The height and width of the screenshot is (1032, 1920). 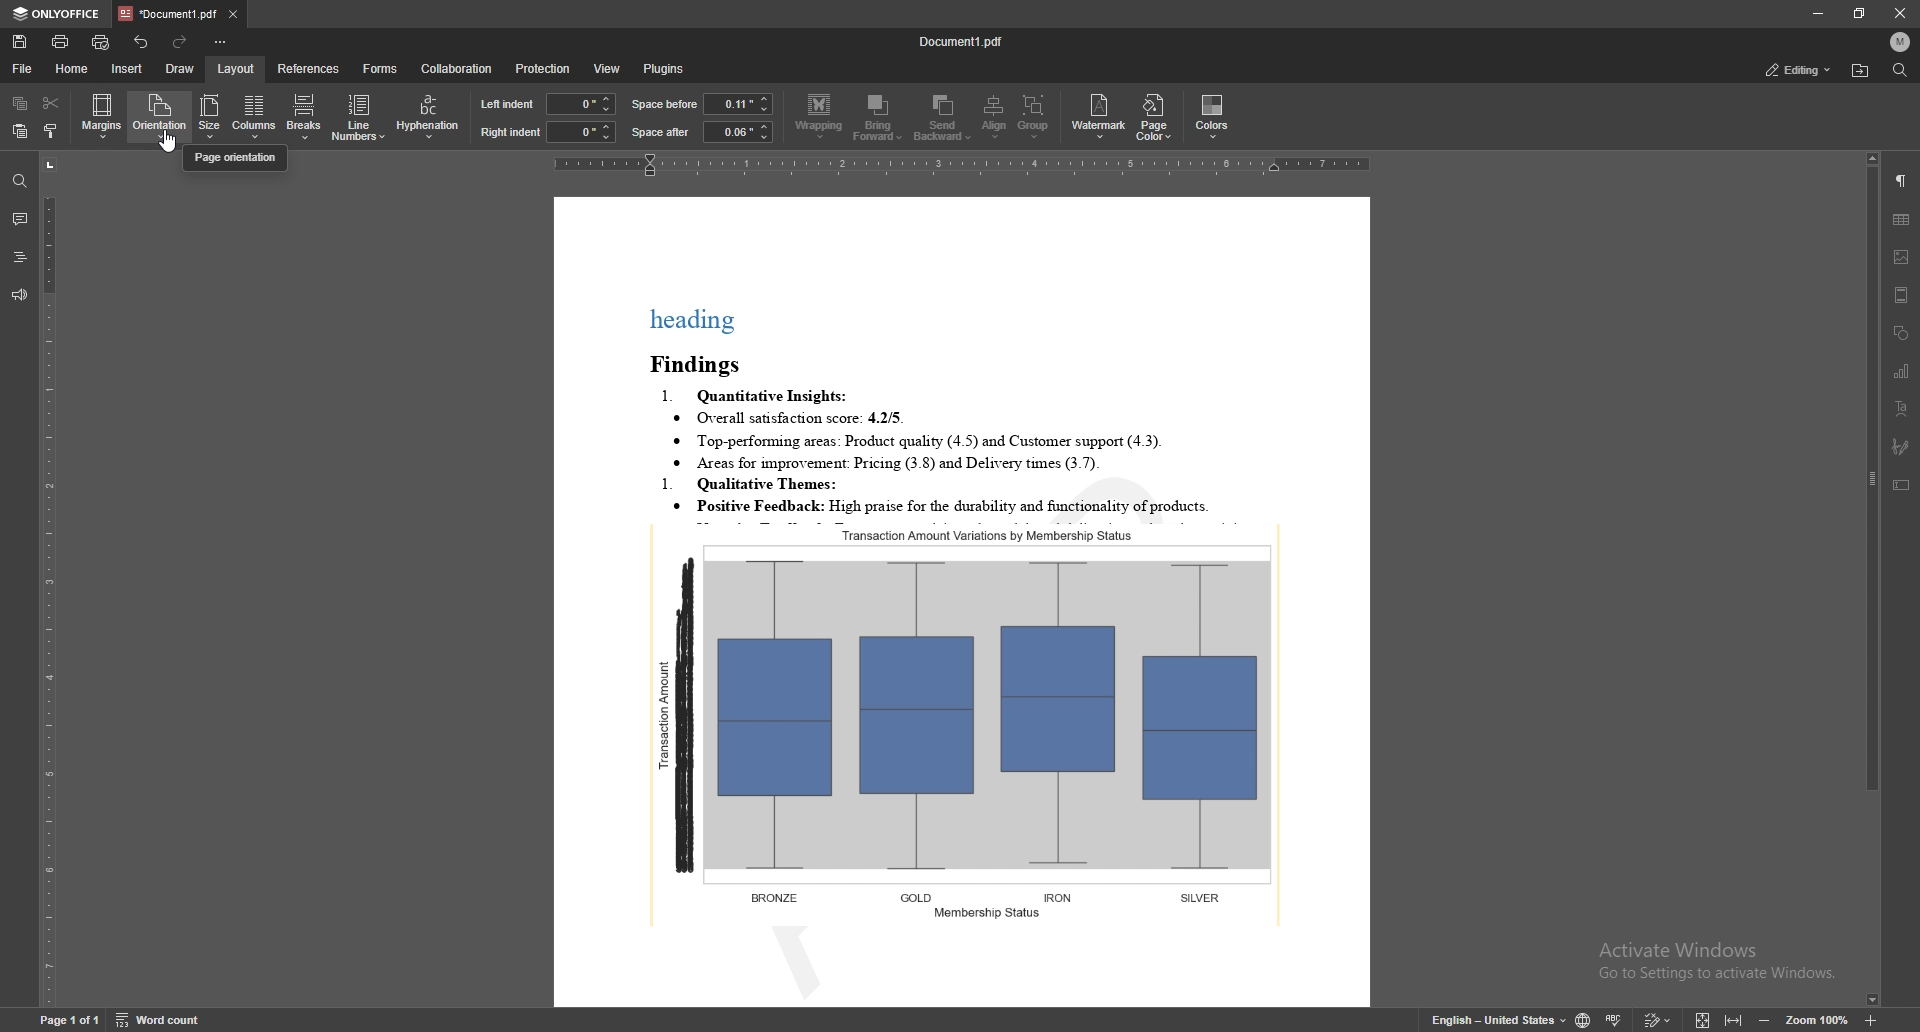 What do you see at coordinates (252, 117) in the screenshot?
I see `columns` at bounding box center [252, 117].